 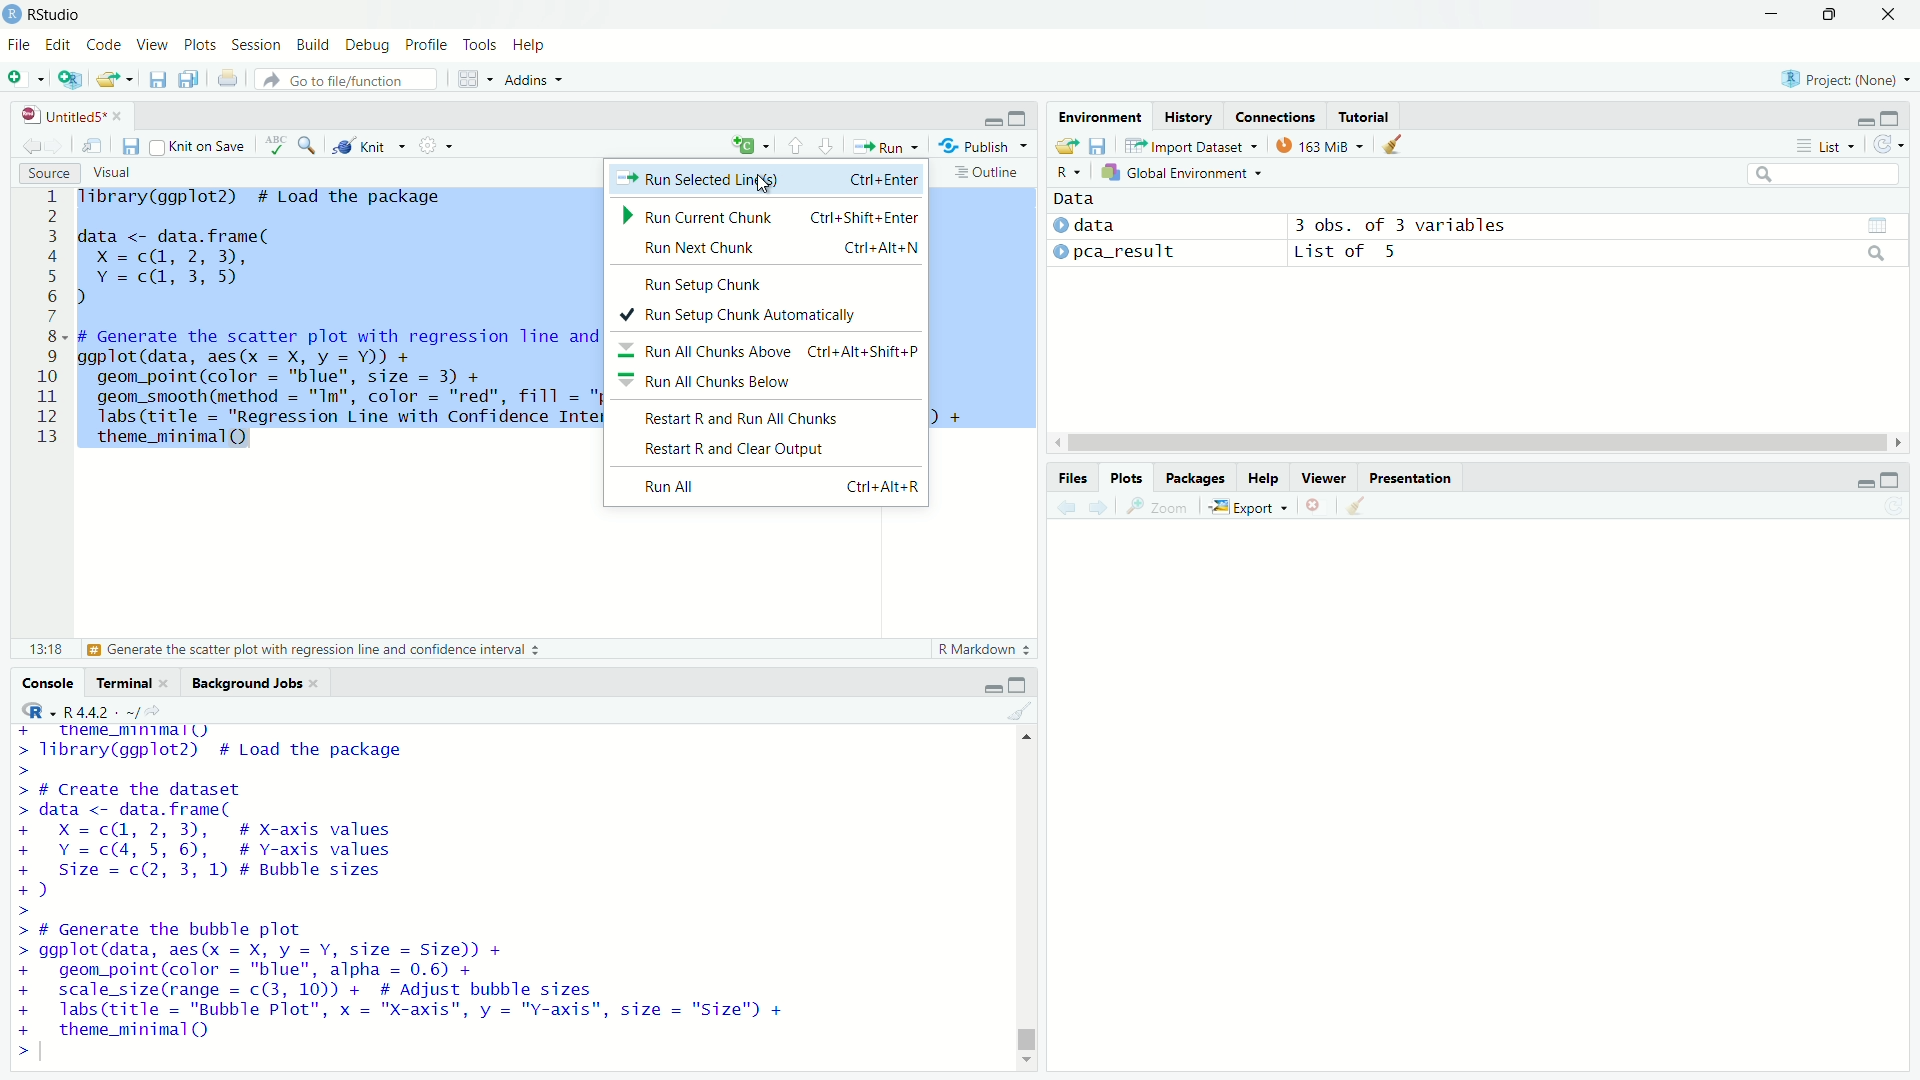 What do you see at coordinates (990, 685) in the screenshot?
I see `minimize` at bounding box center [990, 685].